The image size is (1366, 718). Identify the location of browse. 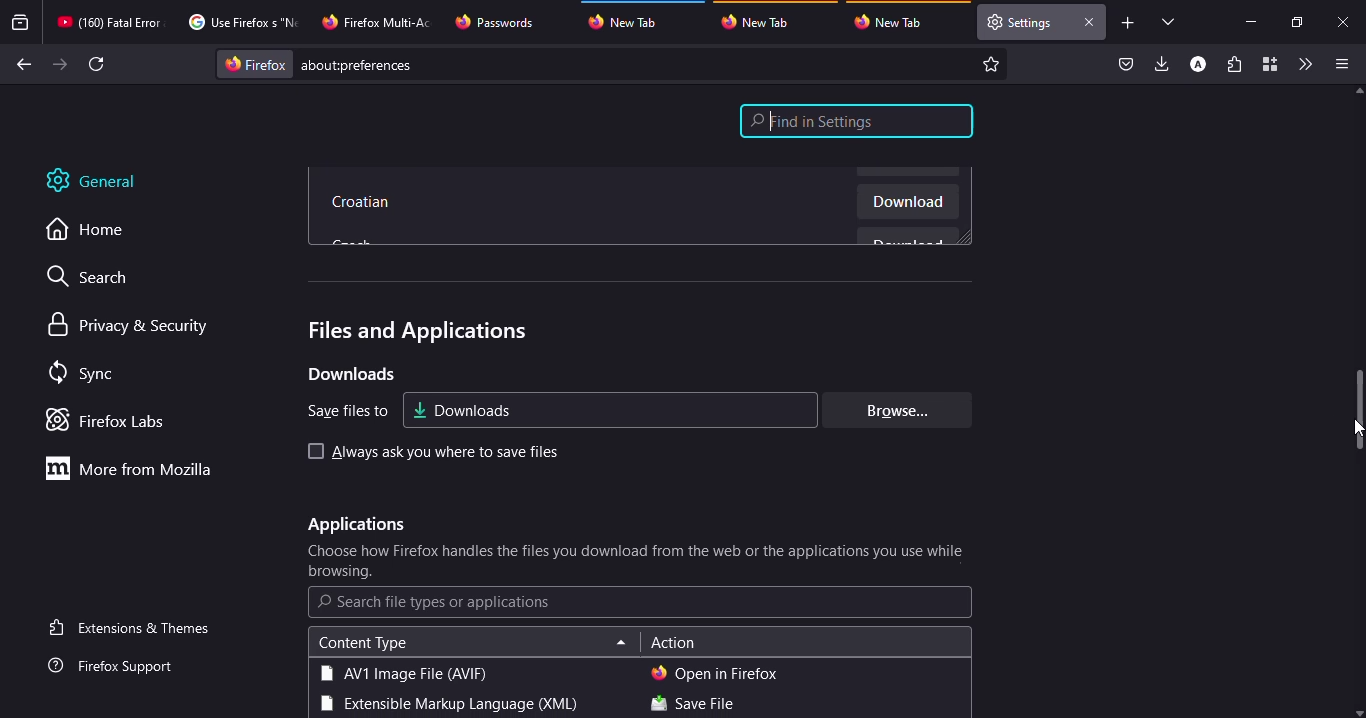
(893, 410).